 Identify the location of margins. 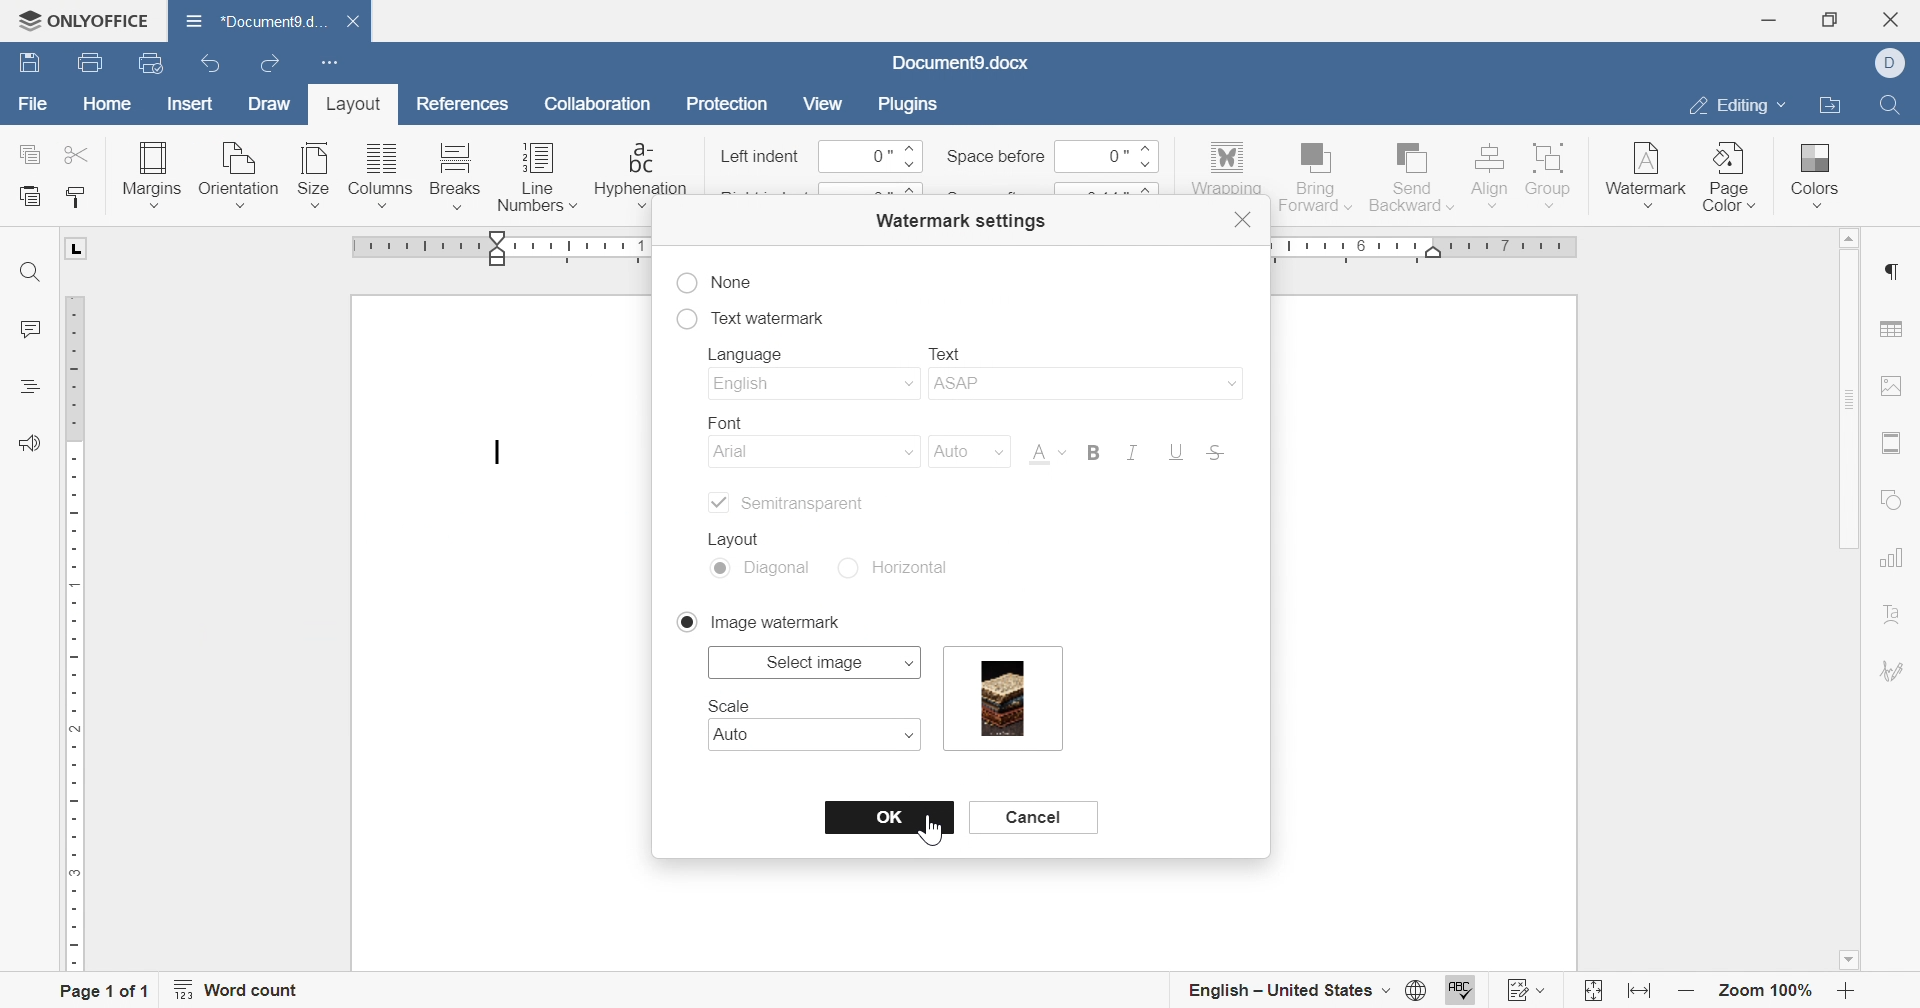
(150, 173).